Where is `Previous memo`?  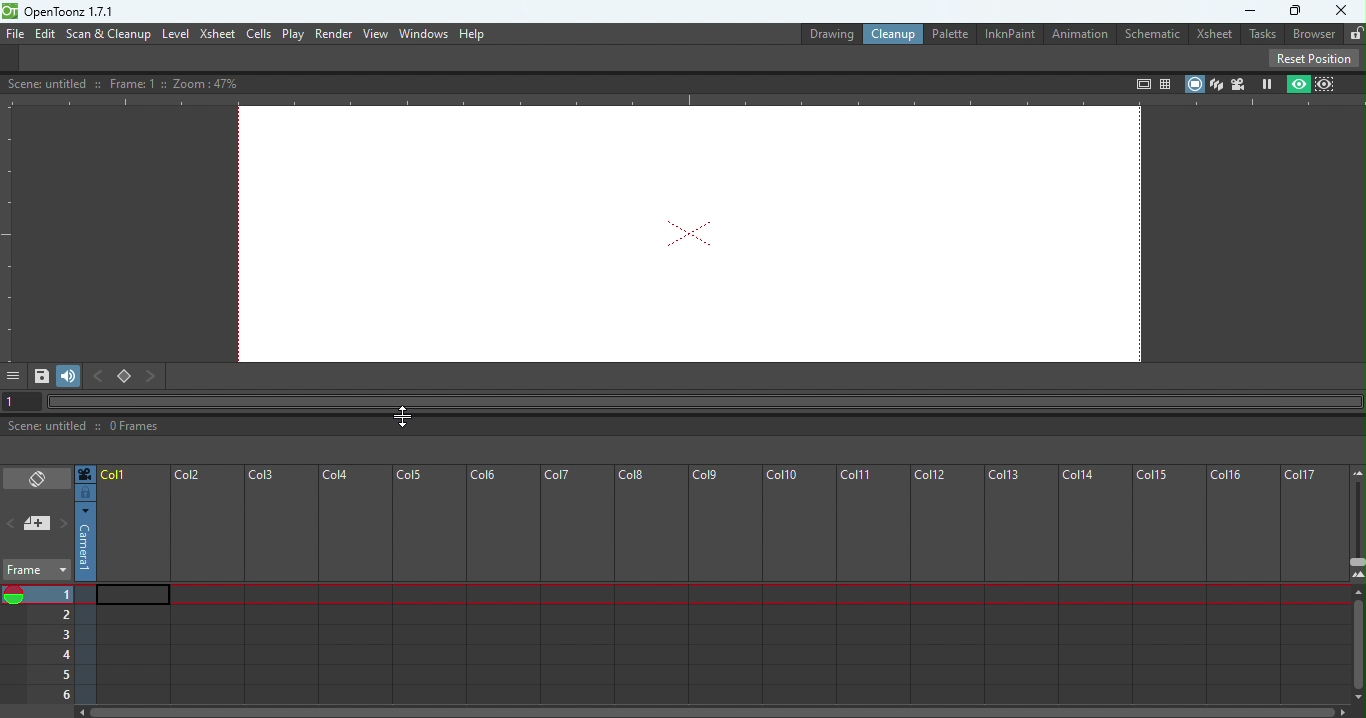
Previous memo is located at coordinates (12, 519).